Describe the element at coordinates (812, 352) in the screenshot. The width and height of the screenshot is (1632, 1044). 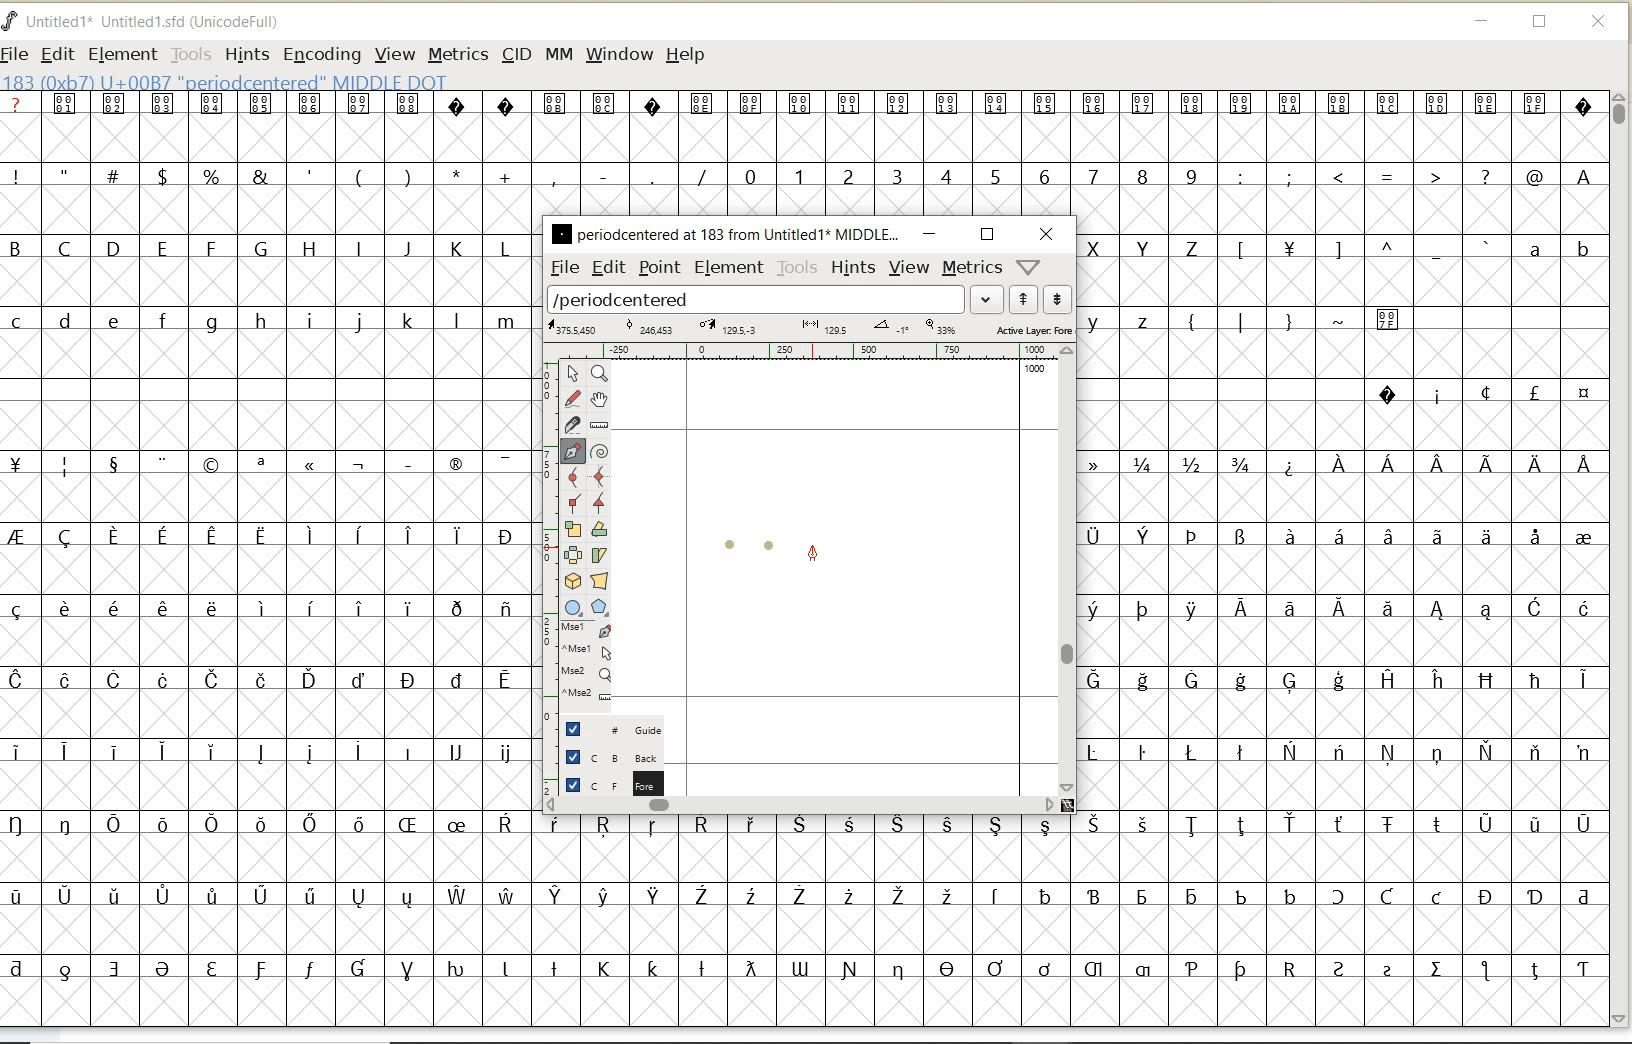
I see `ruler` at that location.